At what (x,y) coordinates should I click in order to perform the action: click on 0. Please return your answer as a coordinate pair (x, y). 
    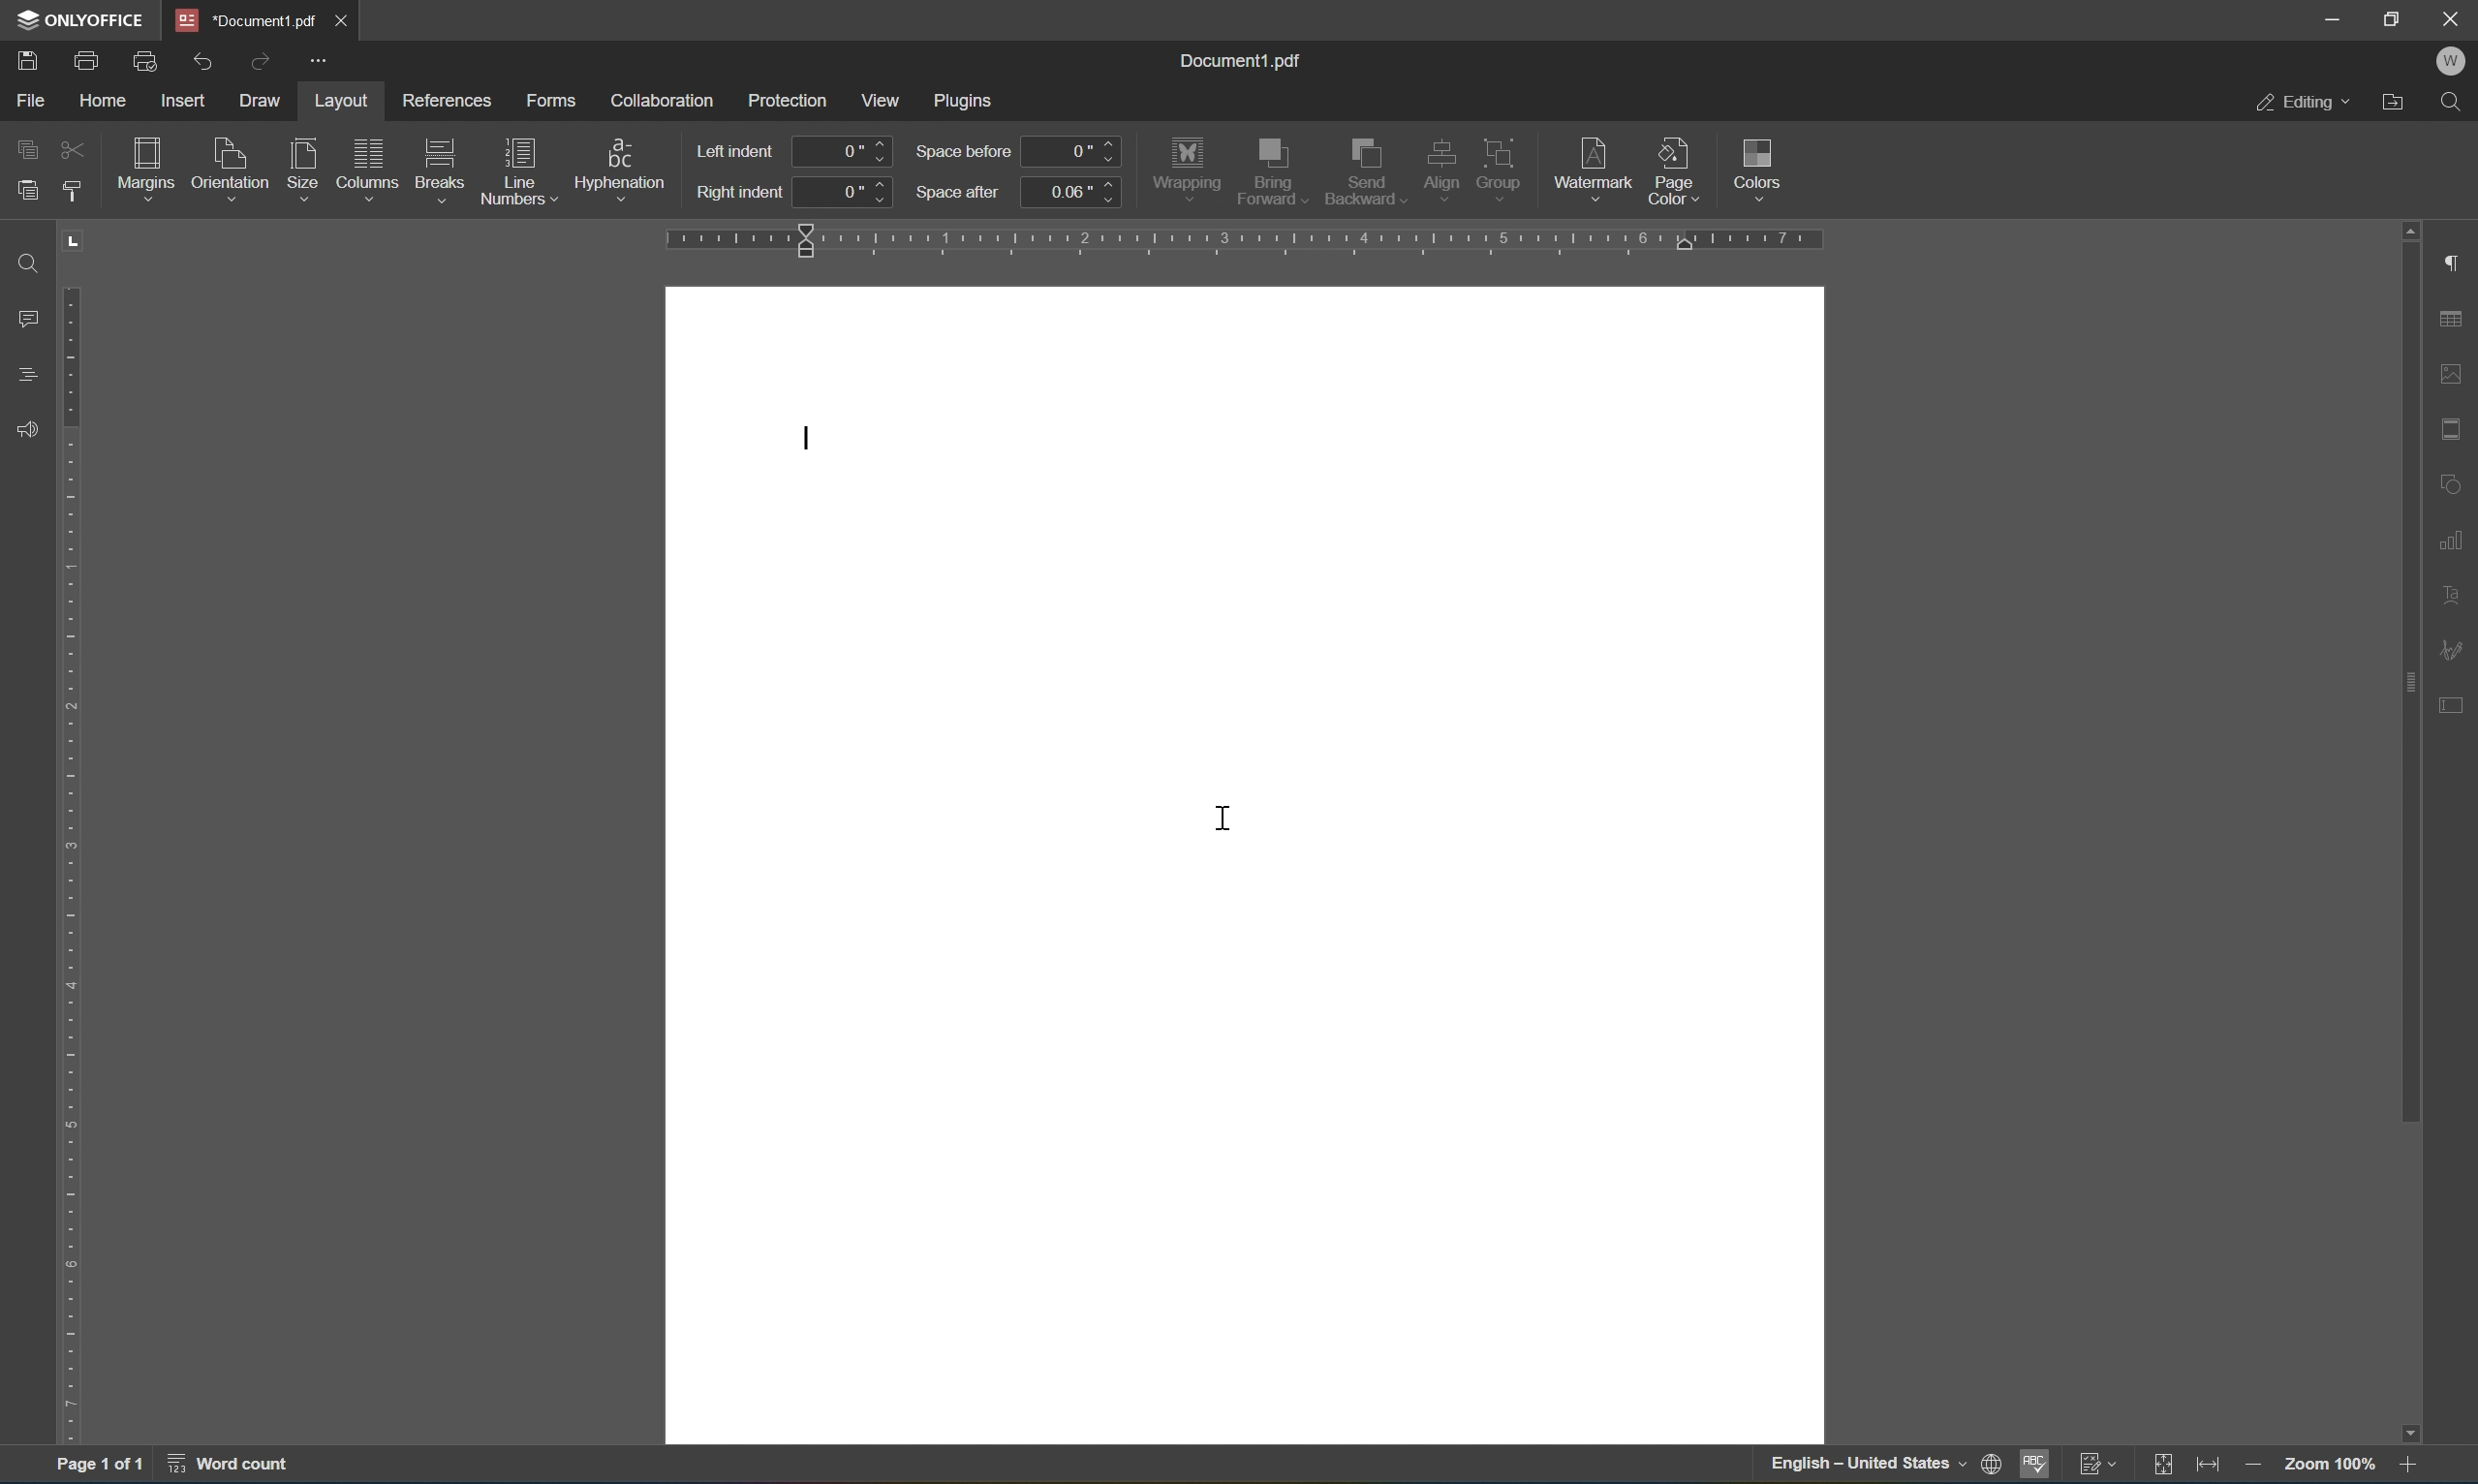
    Looking at the image, I should click on (847, 191).